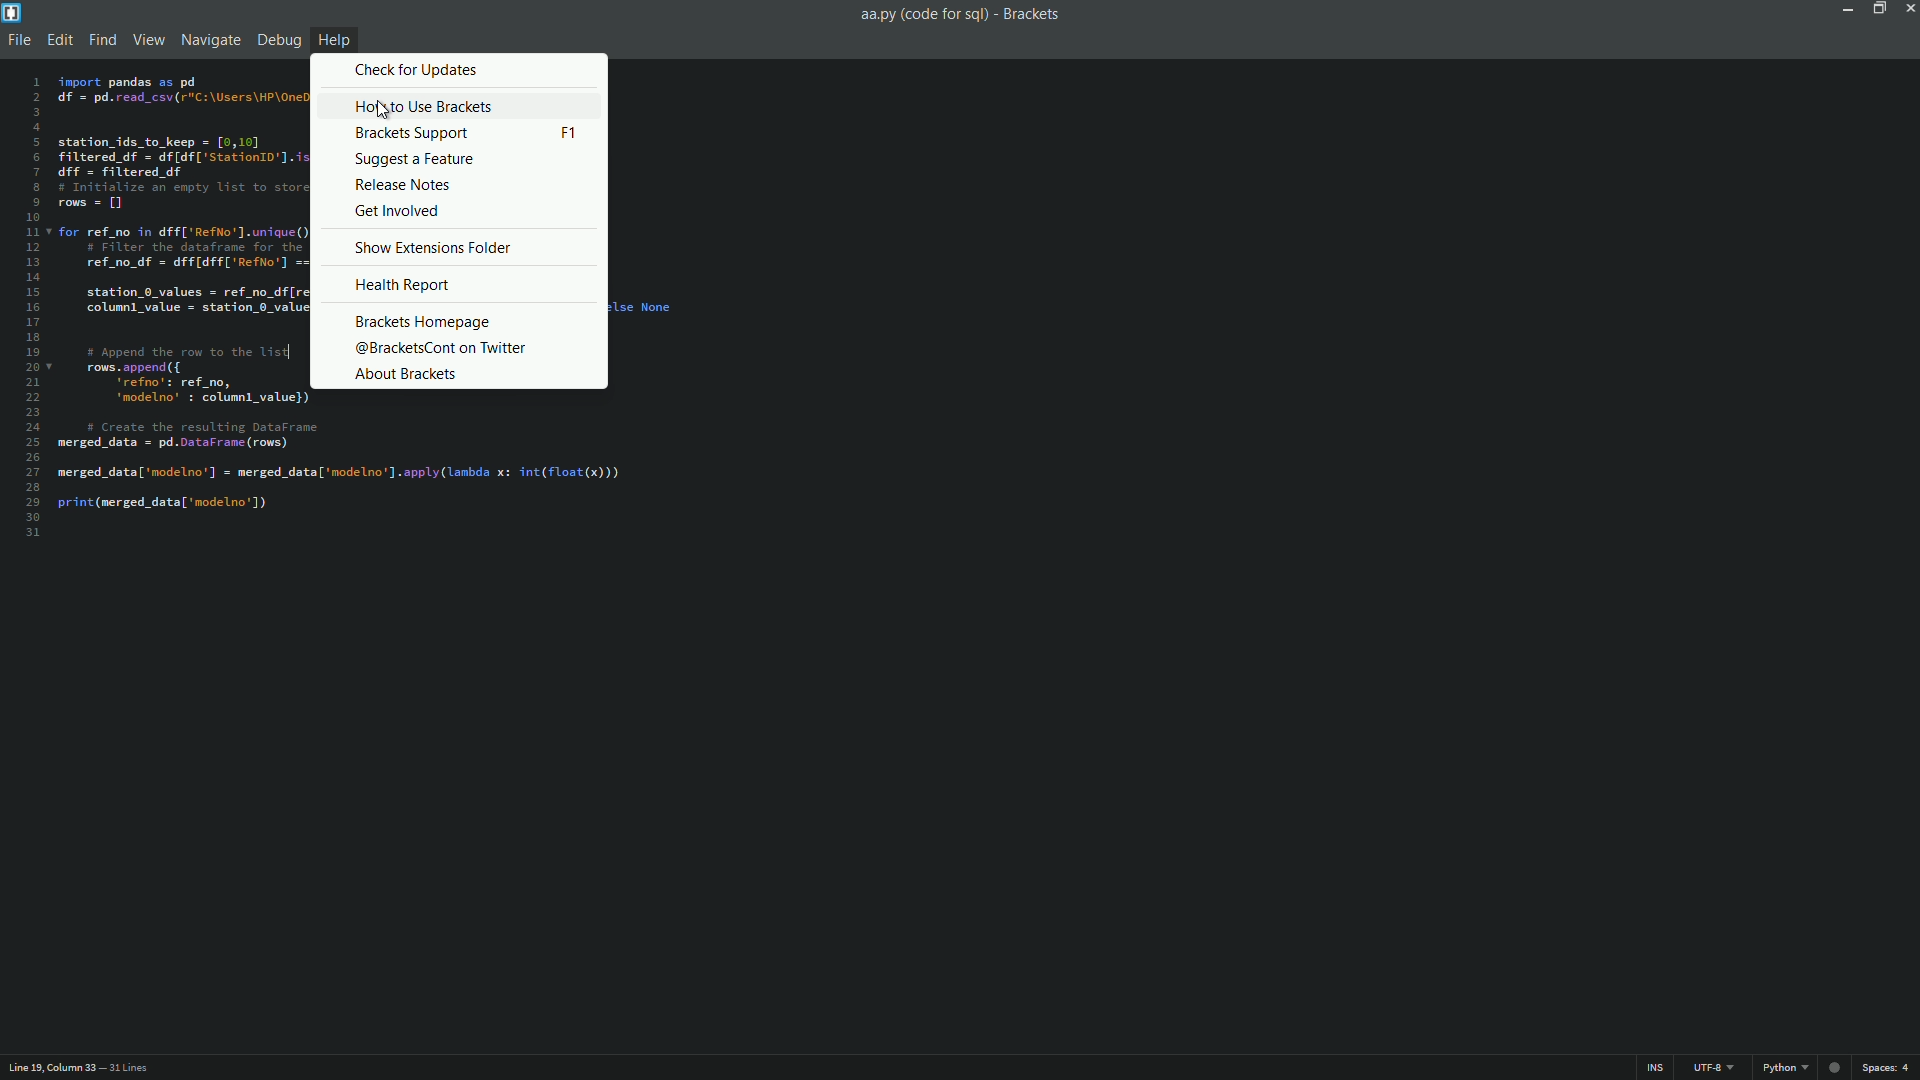  Describe the element at coordinates (417, 71) in the screenshot. I see `check for updates` at that location.